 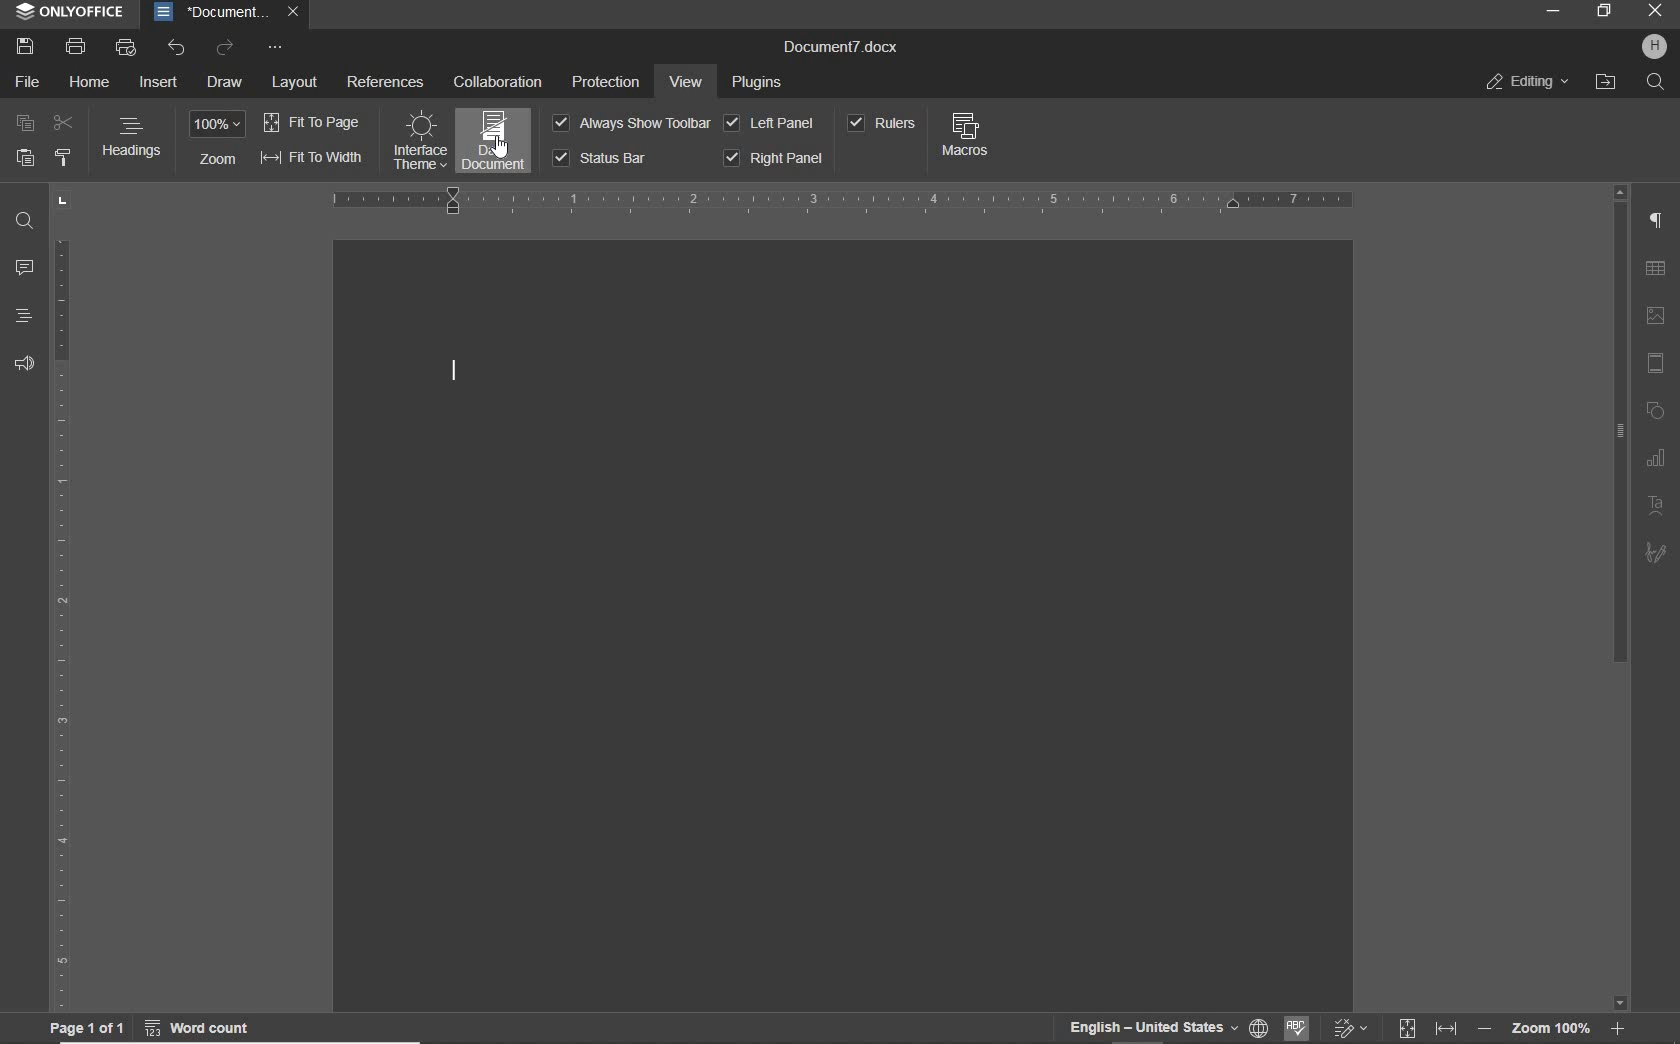 What do you see at coordinates (600, 157) in the screenshot?
I see `STATUS BBAR` at bounding box center [600, 157].